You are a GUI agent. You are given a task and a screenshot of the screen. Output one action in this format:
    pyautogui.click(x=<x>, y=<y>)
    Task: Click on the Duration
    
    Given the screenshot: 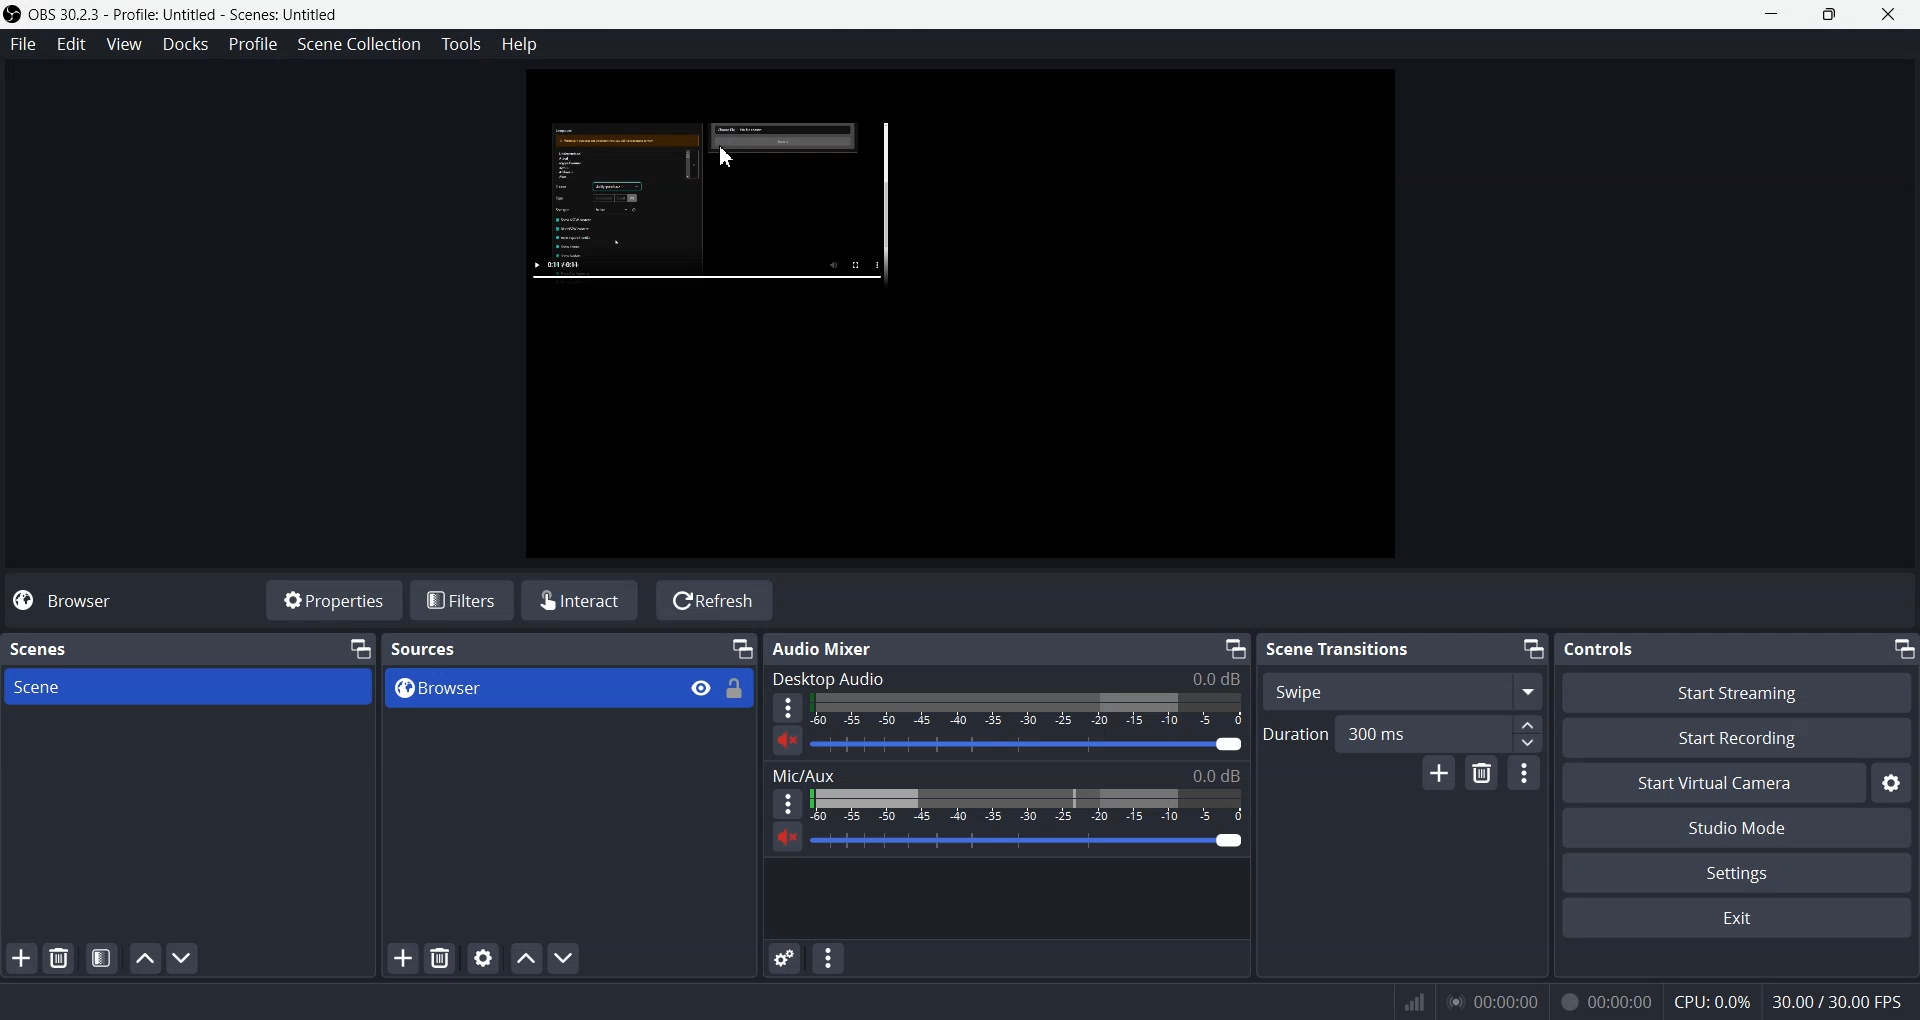 What is the action you would take?
    pyautogui.click(x=1297, y=734)
    